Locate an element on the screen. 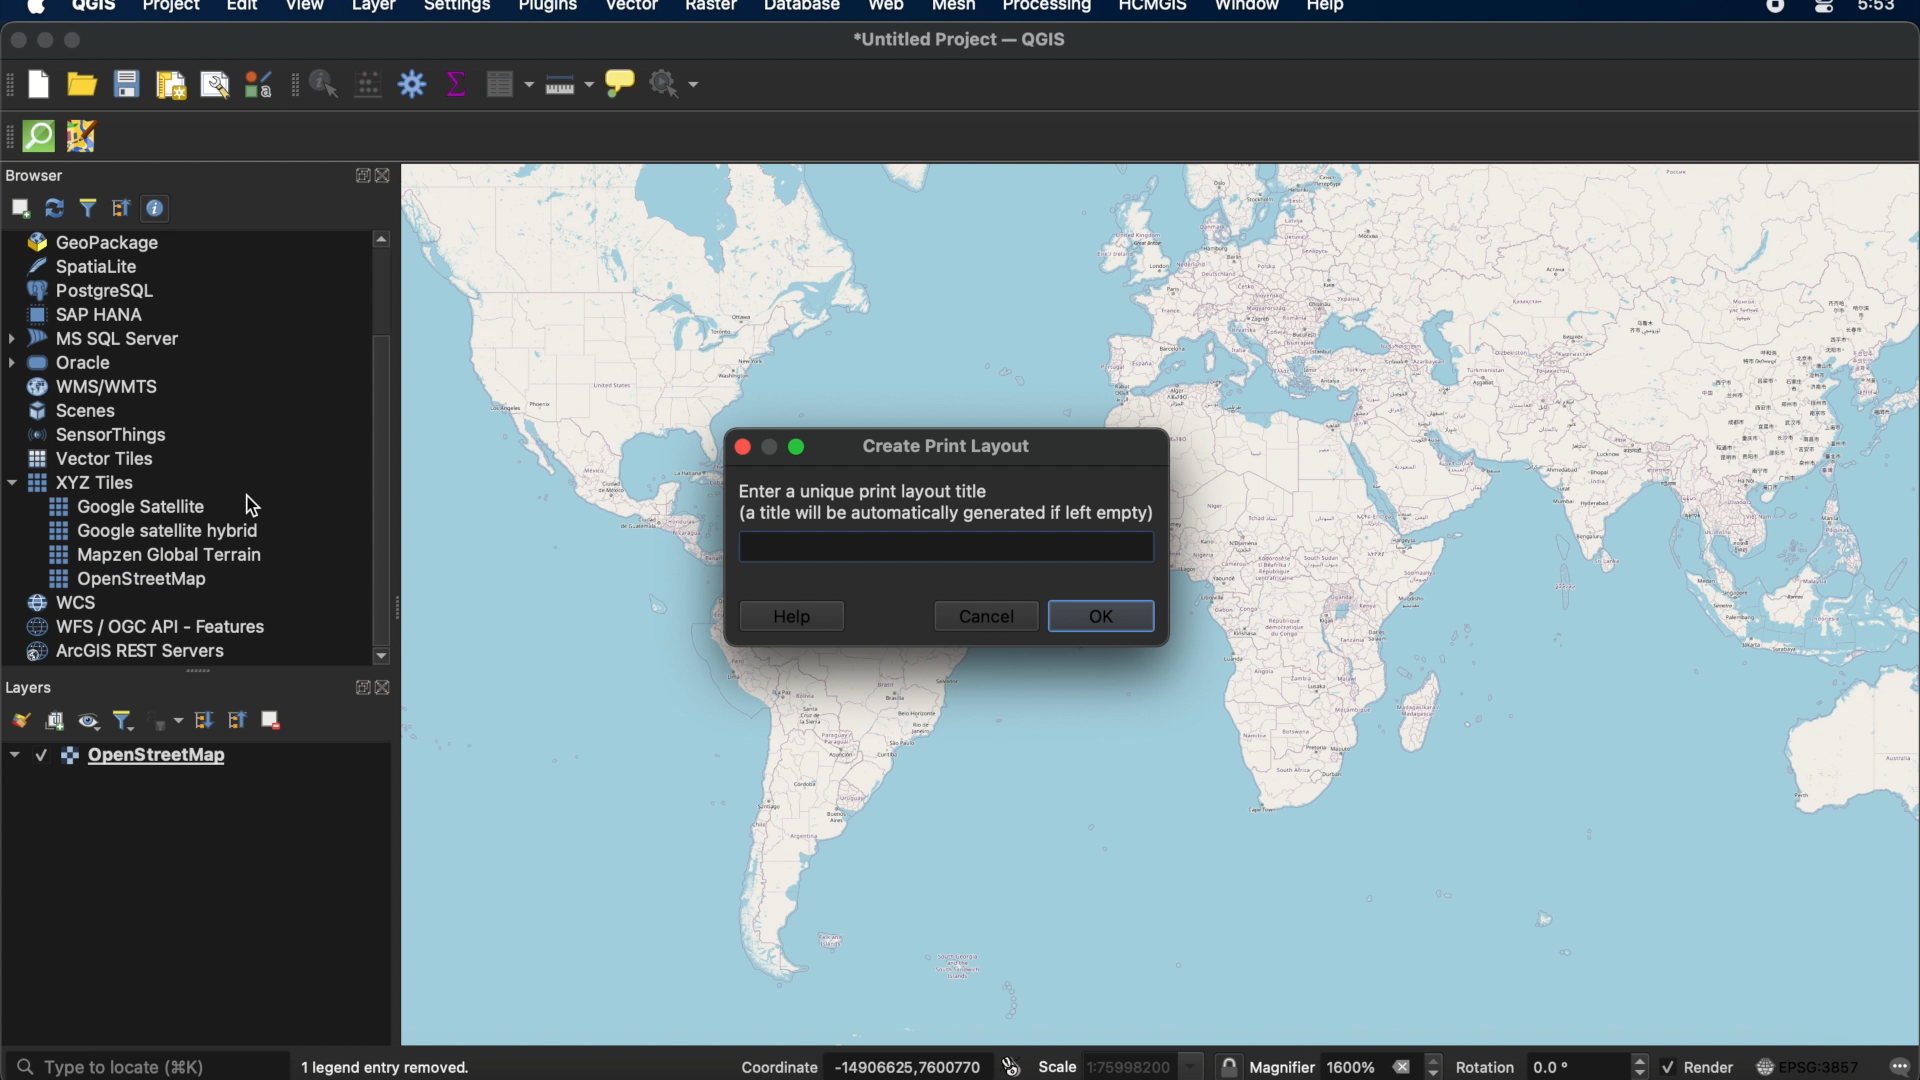 This screenshot has height=1080, width=1920. filter legend by expression is located at coordinates (165, 721).